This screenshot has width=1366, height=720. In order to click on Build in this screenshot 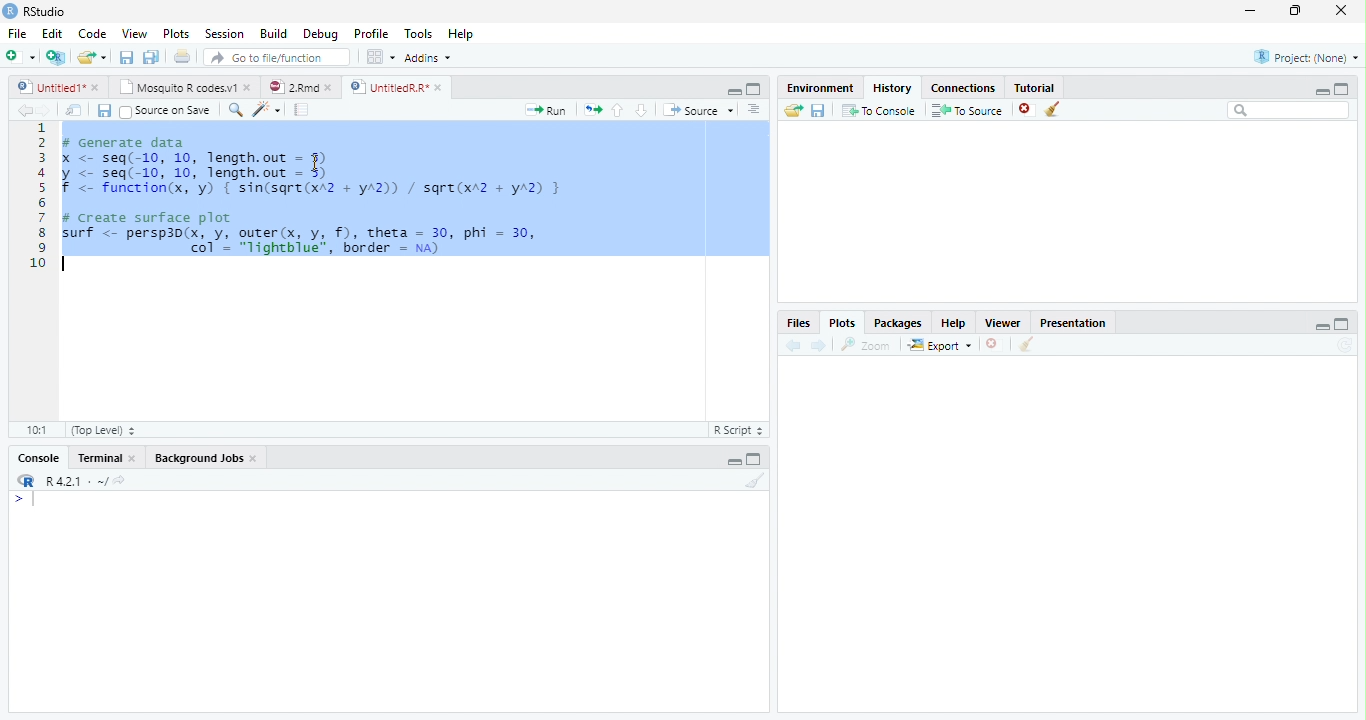, I will do `click(273, 33)`.